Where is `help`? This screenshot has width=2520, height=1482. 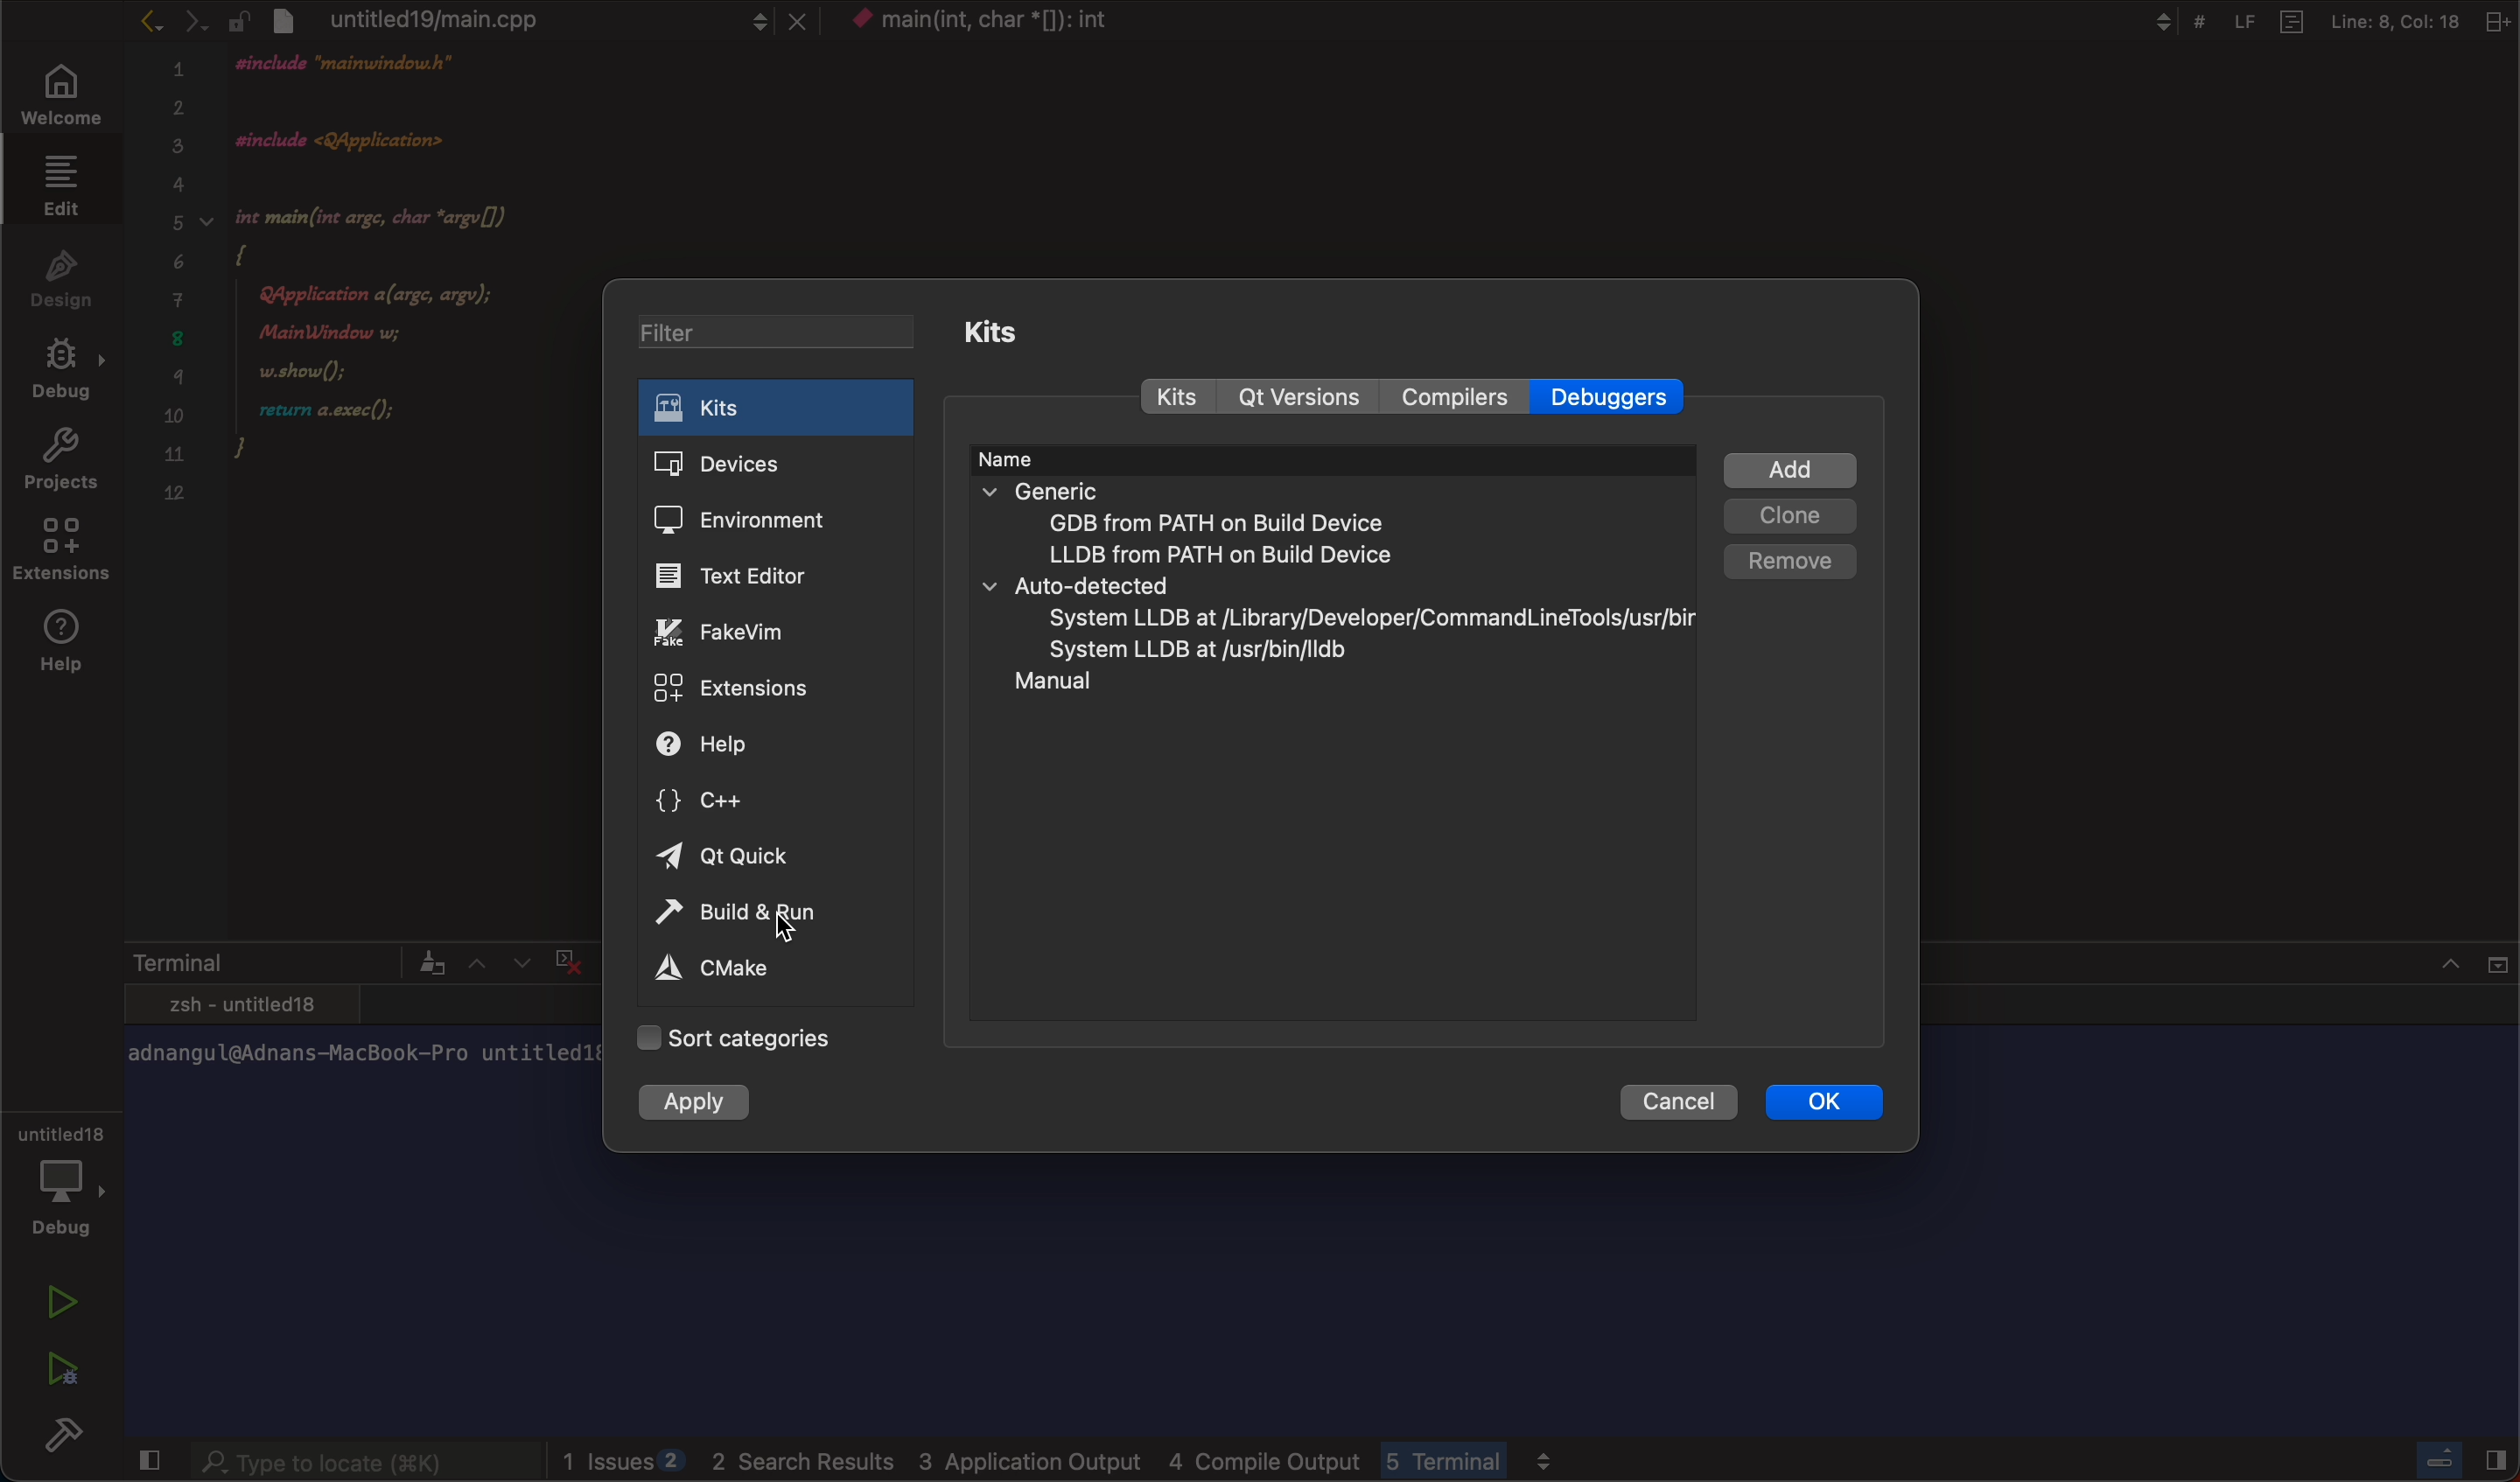
help is located at coordinates (71, 644).